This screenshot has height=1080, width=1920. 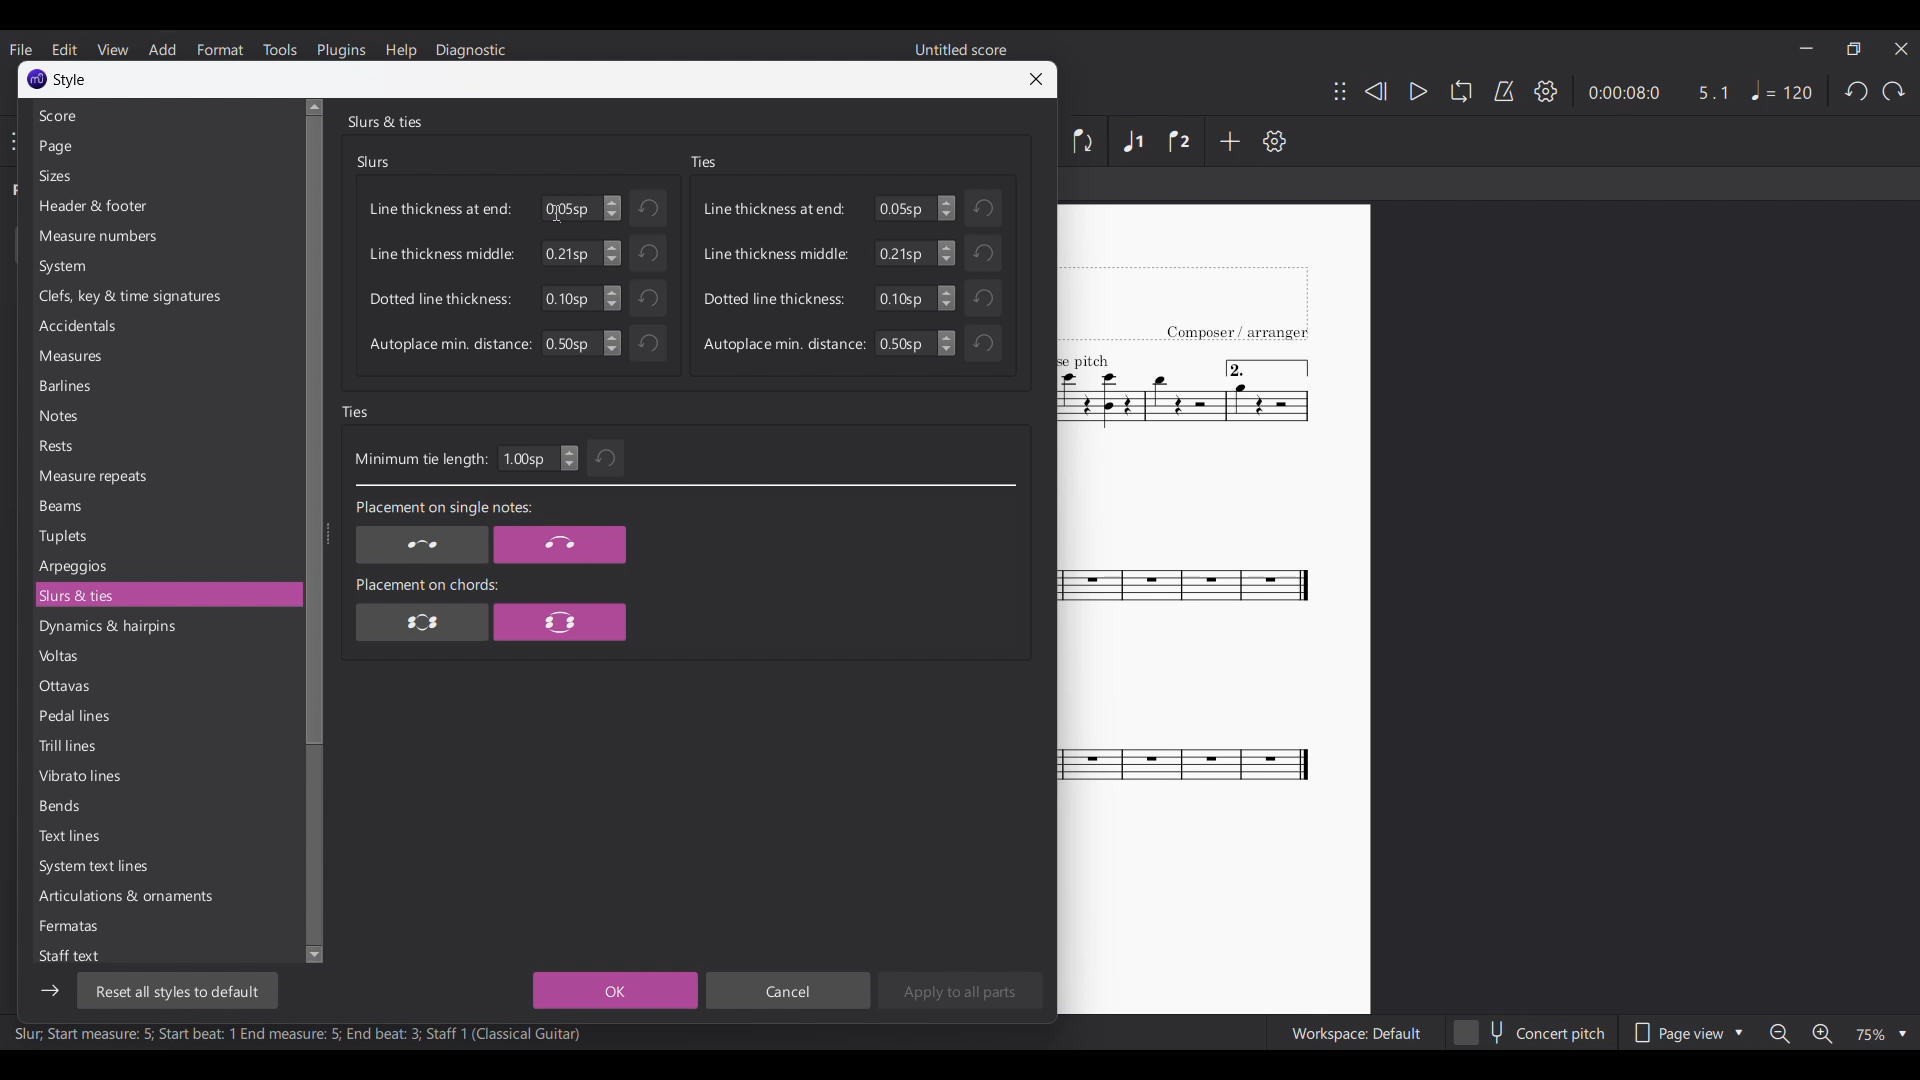 What do you see at coordinates (960, 990) in the screenshot?
I see `Apply to all parts` at bounding box center [960, 990].